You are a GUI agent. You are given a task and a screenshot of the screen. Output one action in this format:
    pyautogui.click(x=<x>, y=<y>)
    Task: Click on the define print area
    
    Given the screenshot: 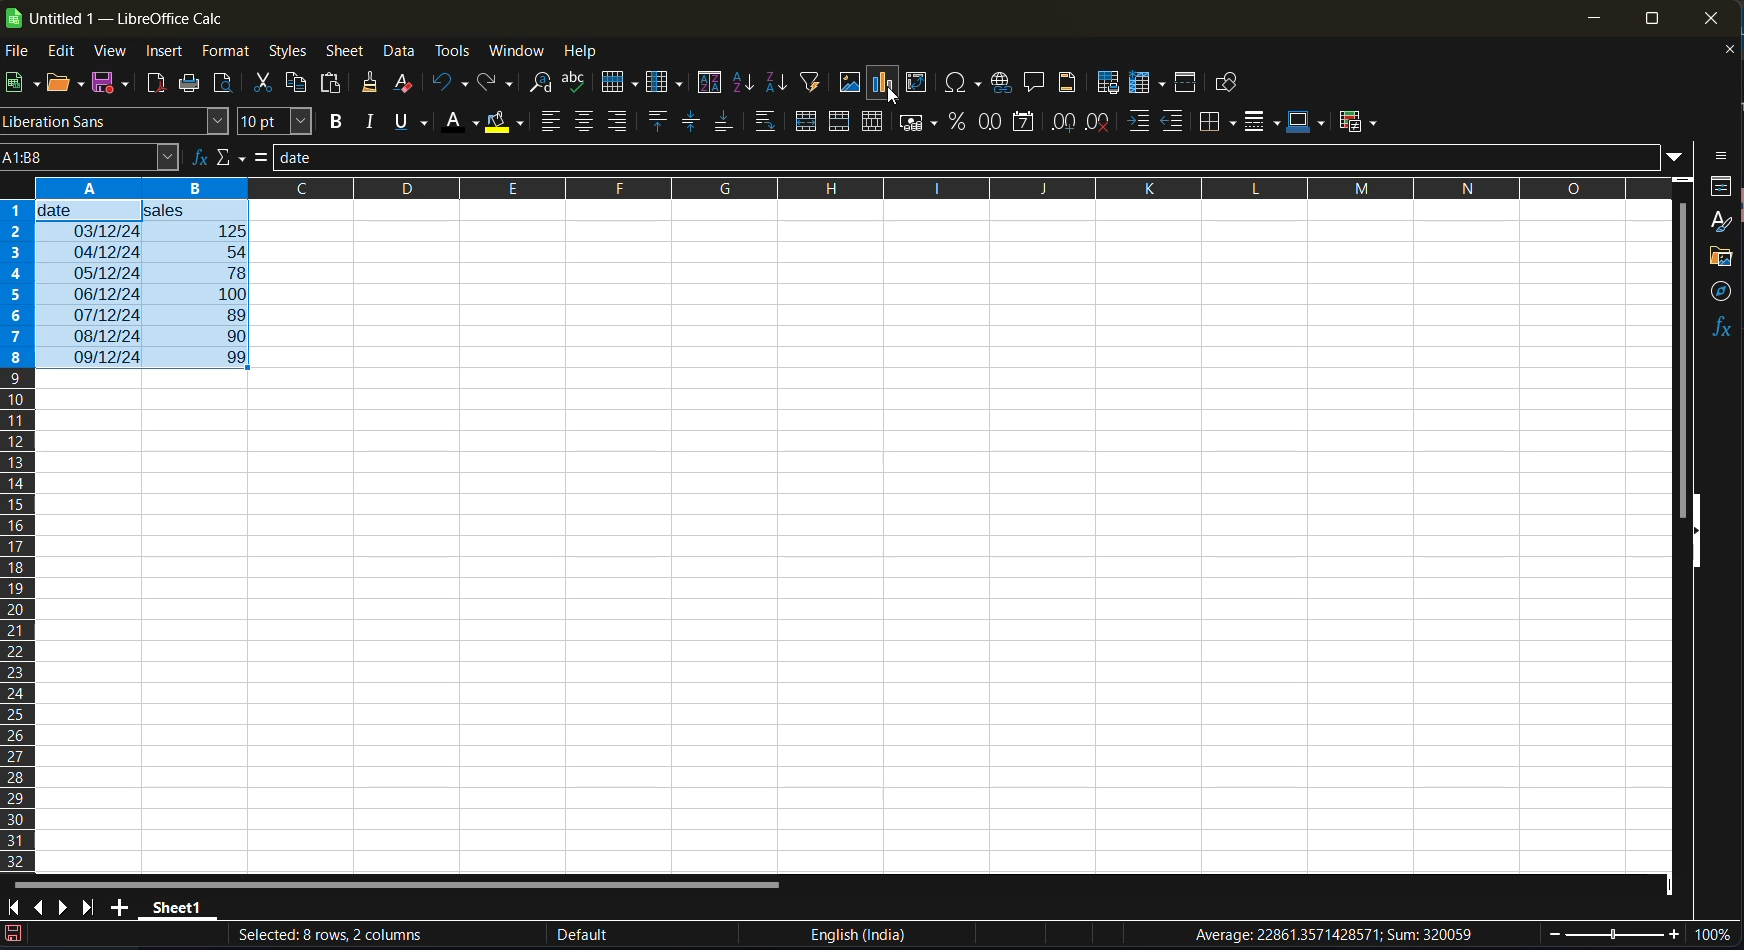 What is the action you would take?
    pyautogui.click(x=1109, y=82)
    